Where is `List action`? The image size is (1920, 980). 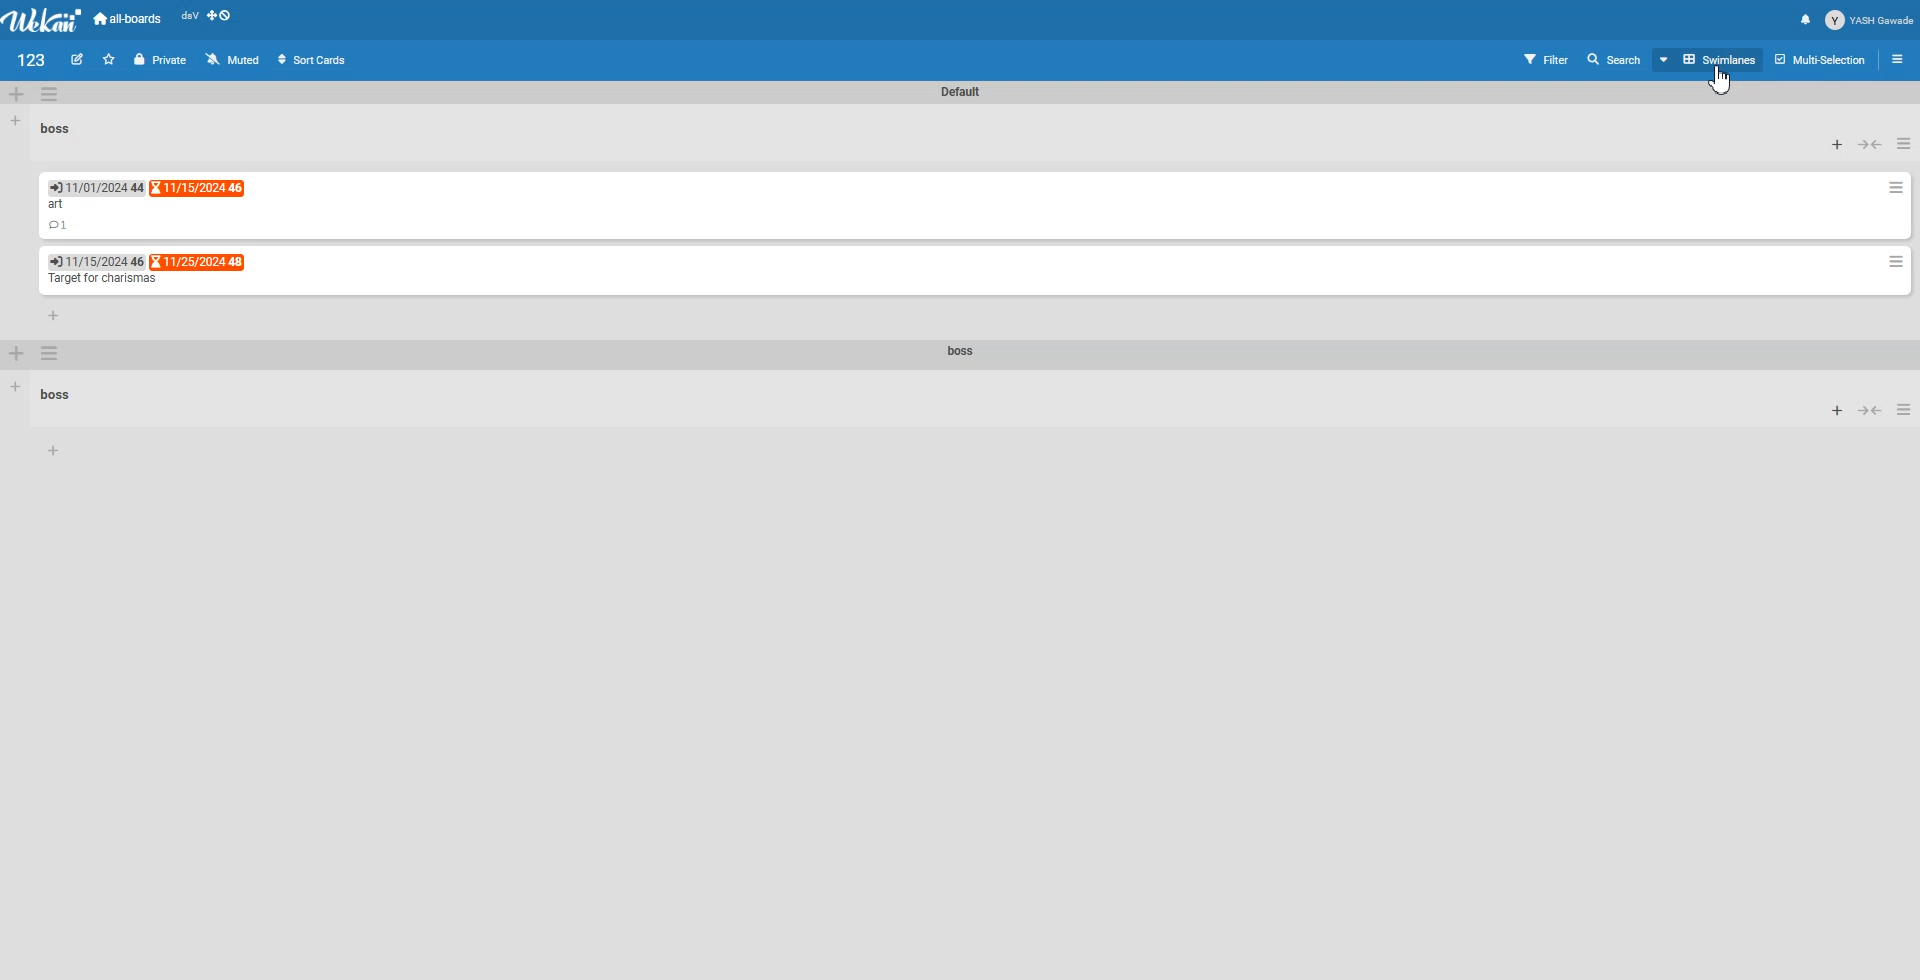
List action is located at coordinates (1906, 144).